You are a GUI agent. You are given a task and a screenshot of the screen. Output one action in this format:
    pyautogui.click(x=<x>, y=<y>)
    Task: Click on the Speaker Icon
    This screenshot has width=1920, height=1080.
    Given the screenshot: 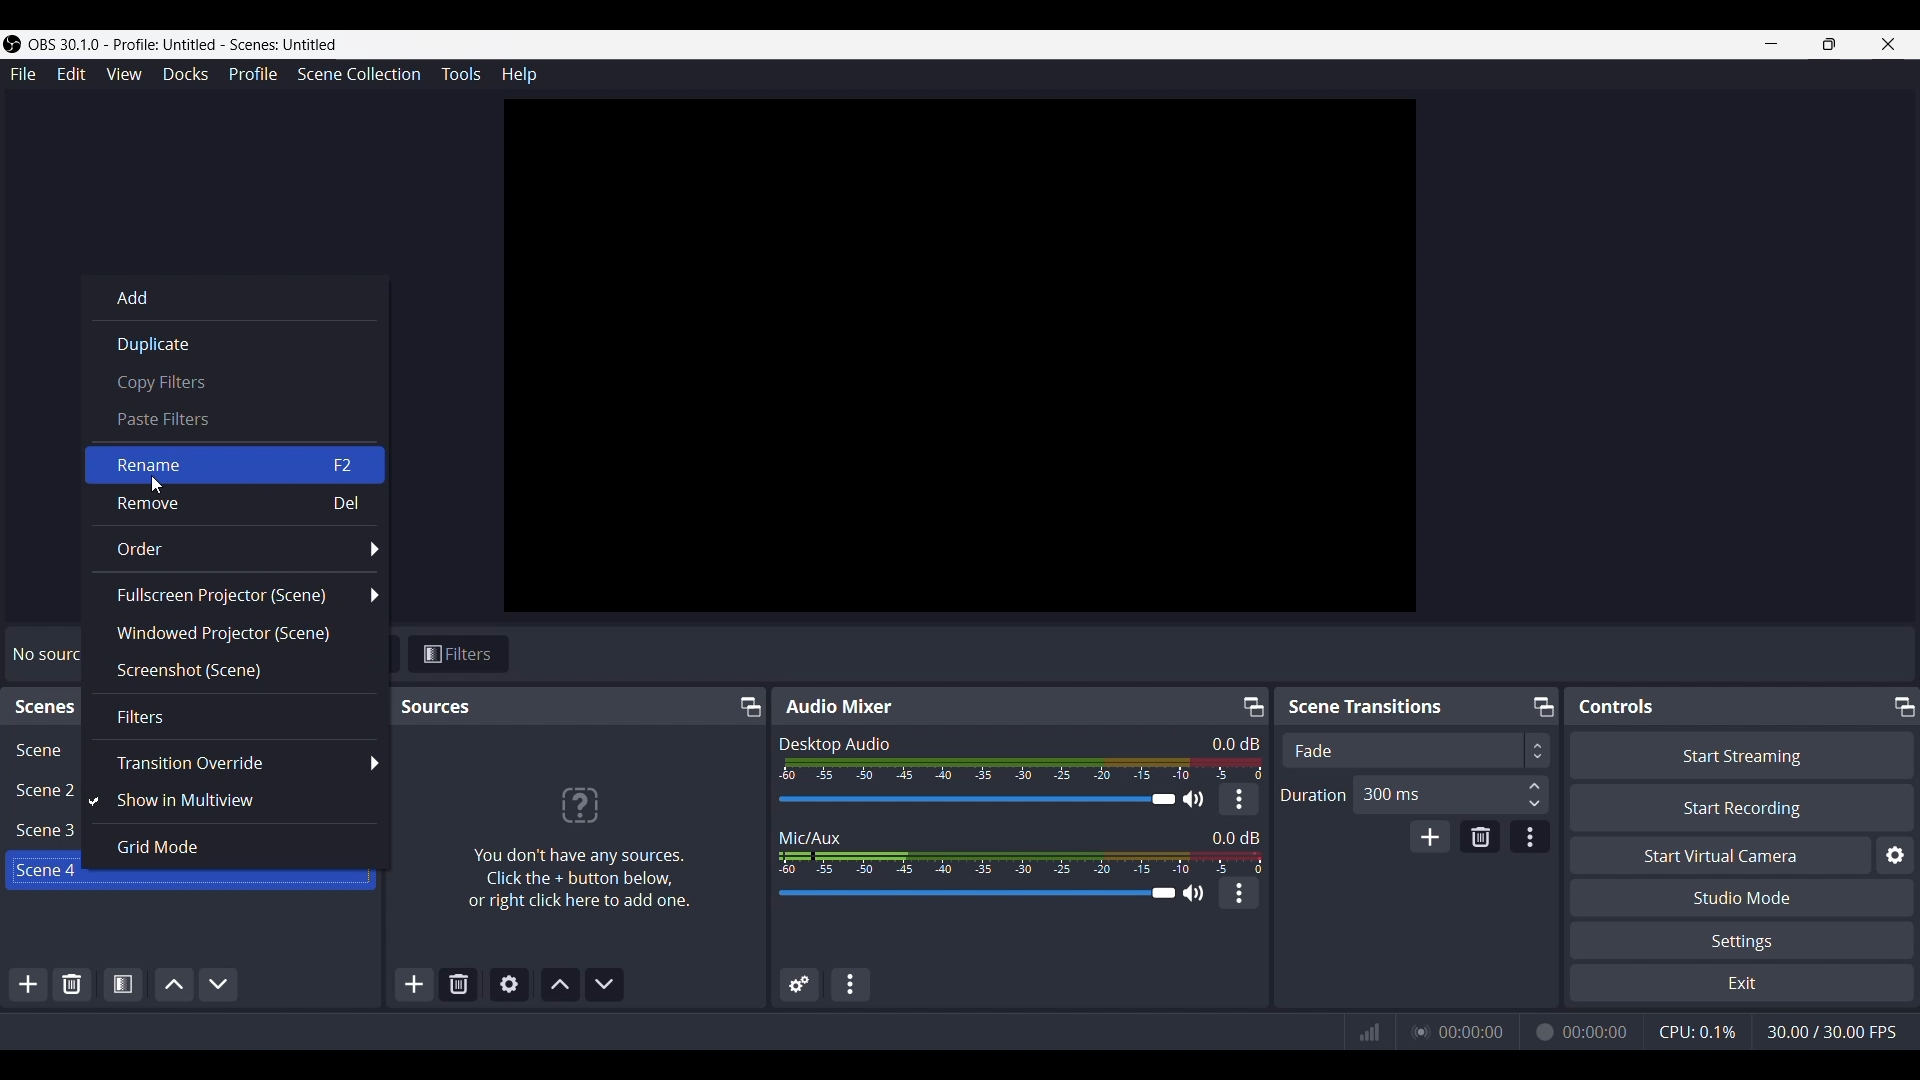 What is the action you would take?
    pyautogui.click(x=1194, y=799)
    